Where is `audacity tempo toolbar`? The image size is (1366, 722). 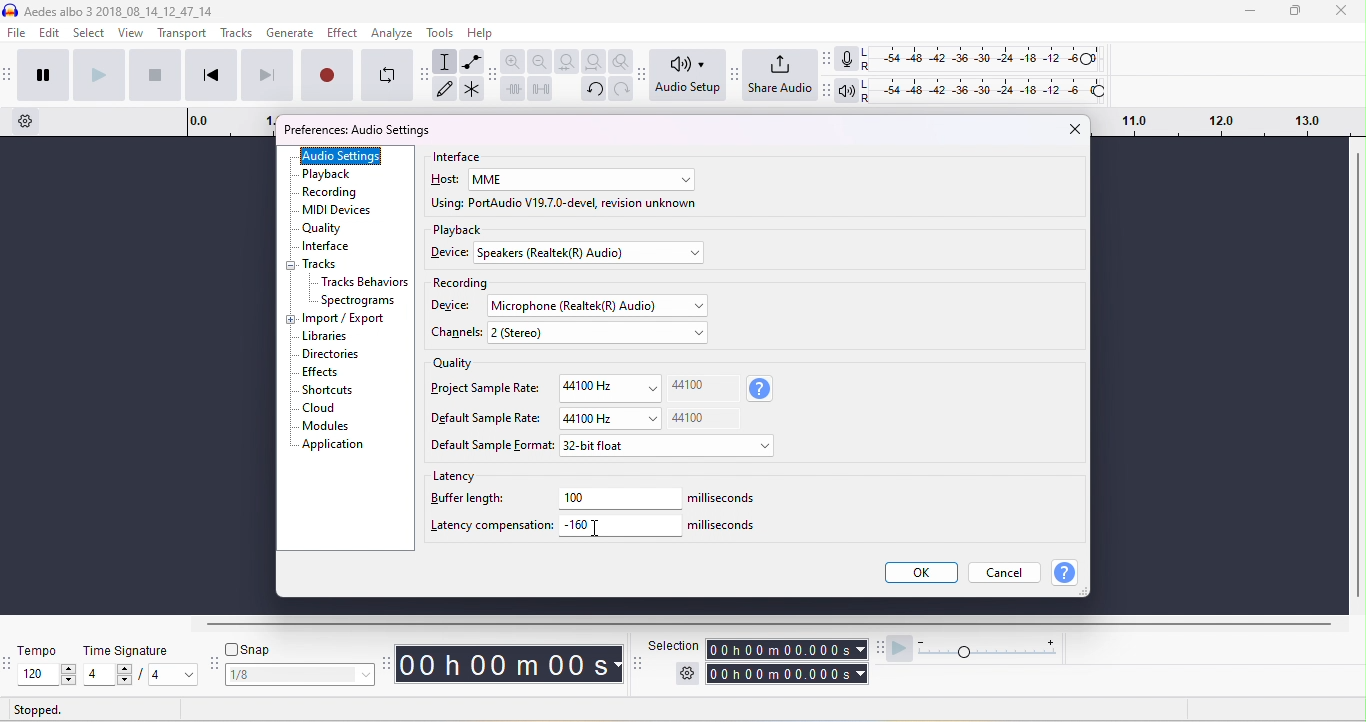 audacity tempo toolbar is located at coordinates (9, 665).